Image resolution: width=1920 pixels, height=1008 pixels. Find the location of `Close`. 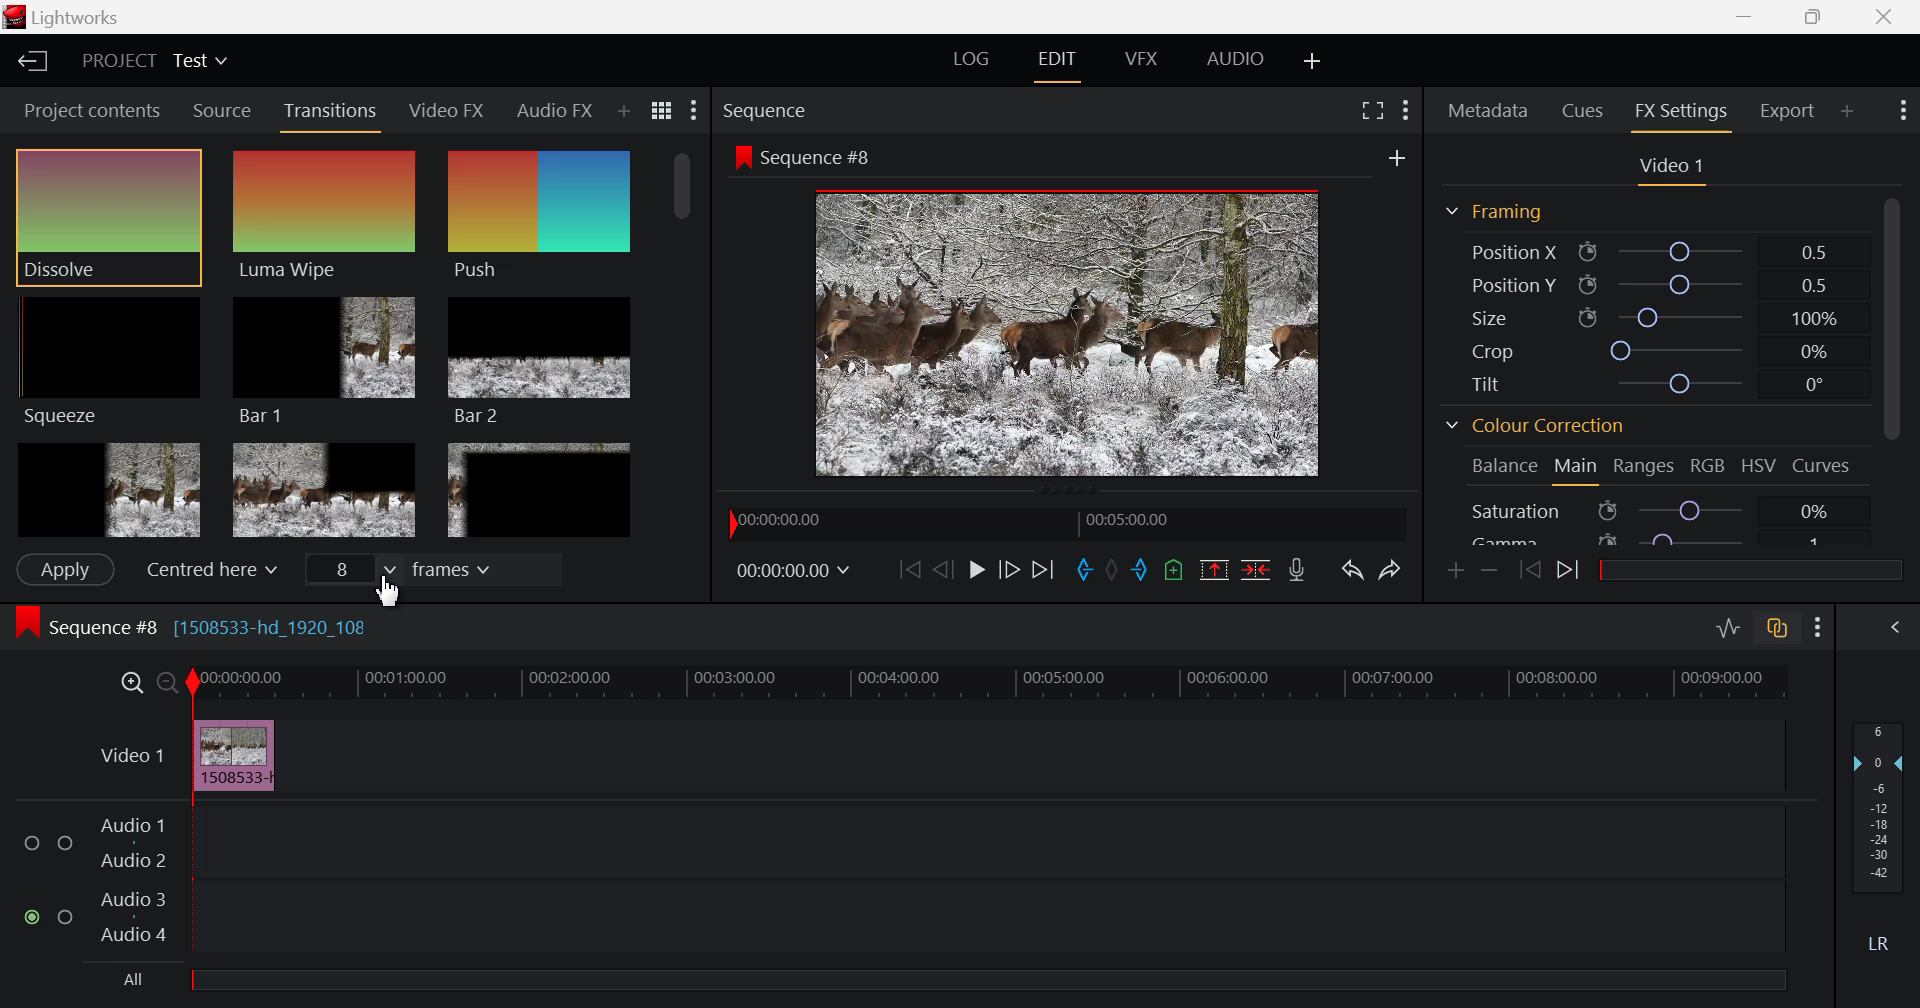

Close is located at coordinates (1884, 16).